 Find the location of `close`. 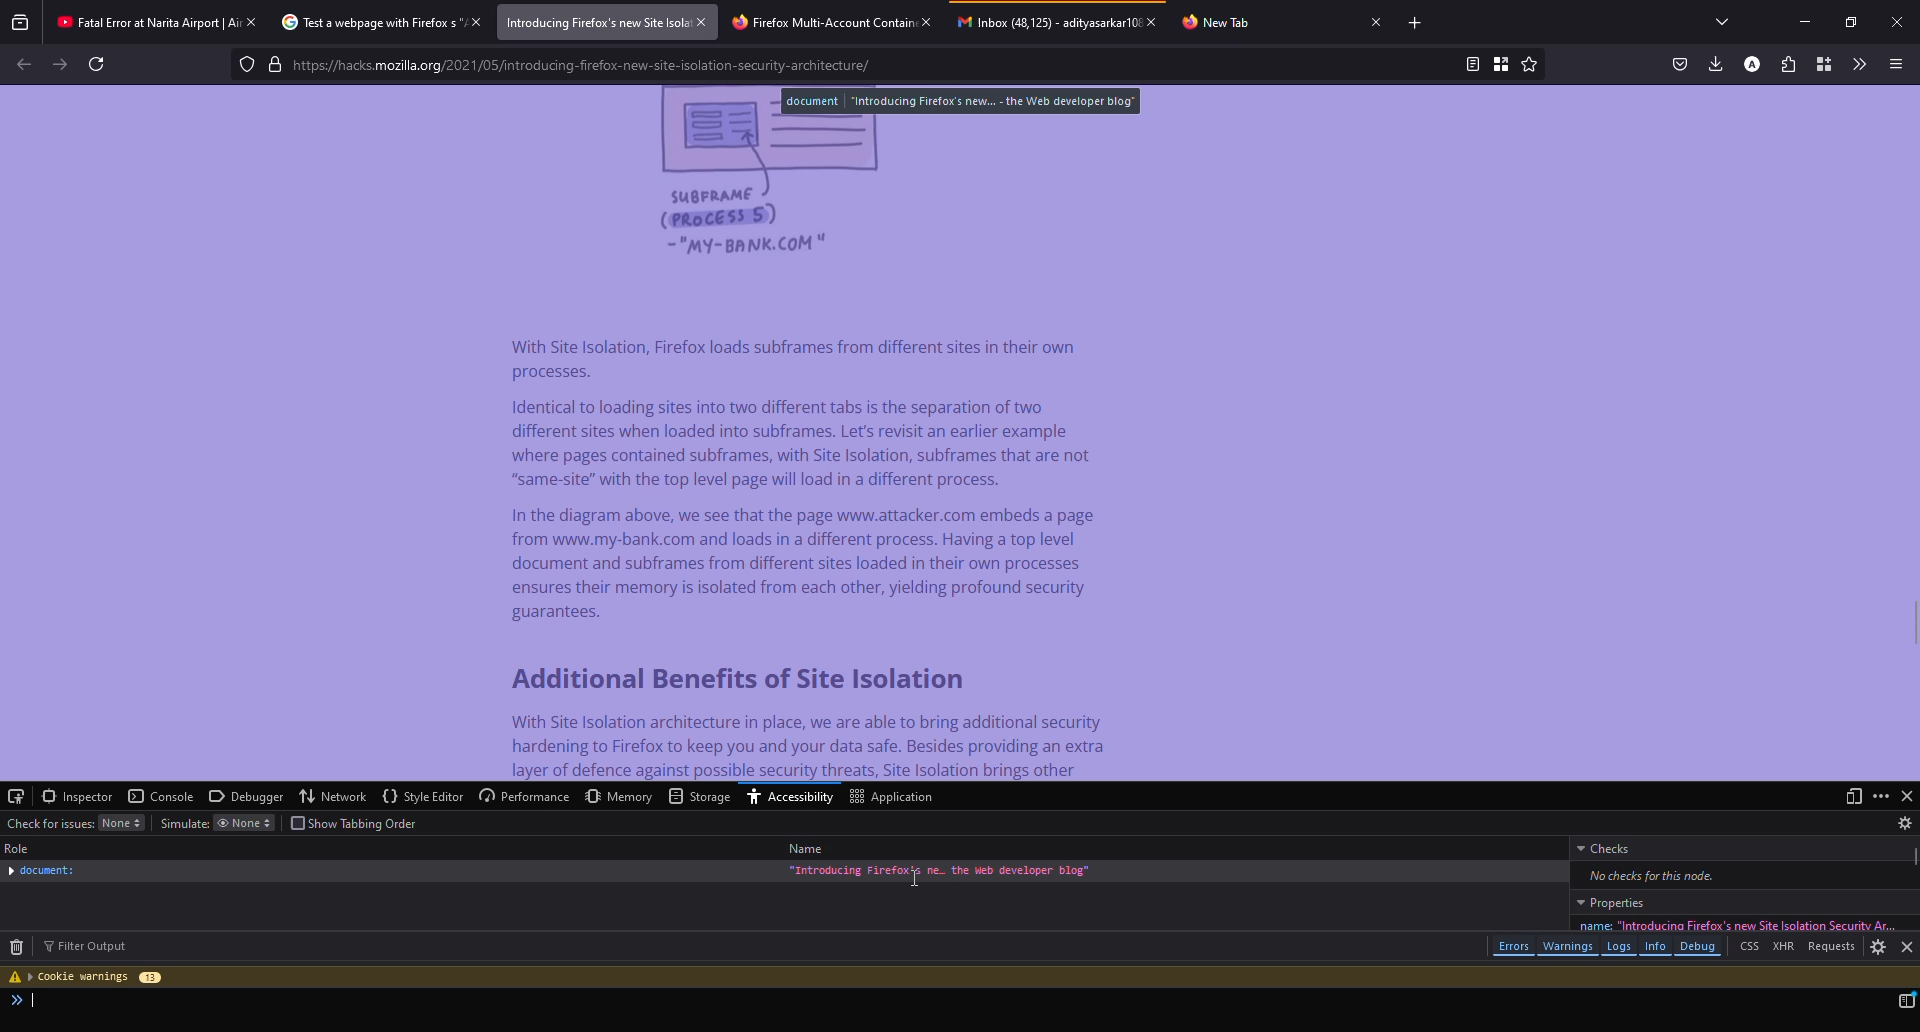

close is located at coordinates (1151, 22).